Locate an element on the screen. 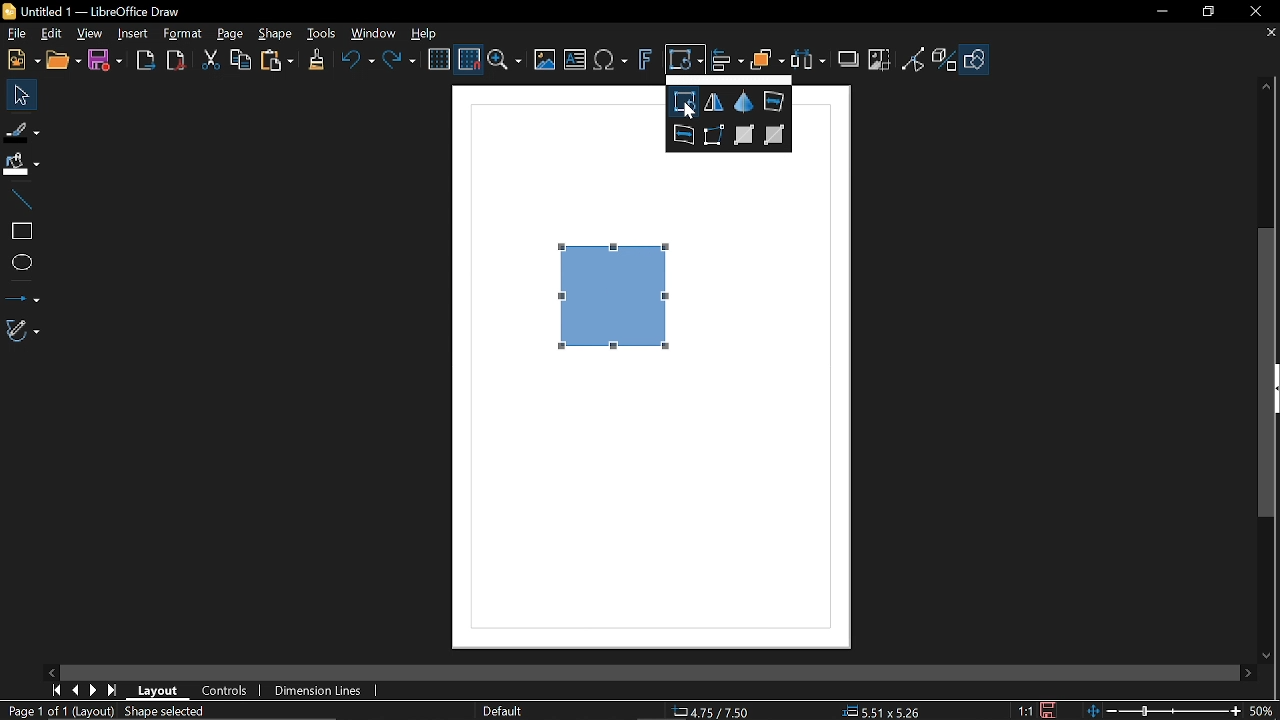 Image resolution: width=1280 pixels, height=720 pixels. Format is located at coordinates (182, 34).